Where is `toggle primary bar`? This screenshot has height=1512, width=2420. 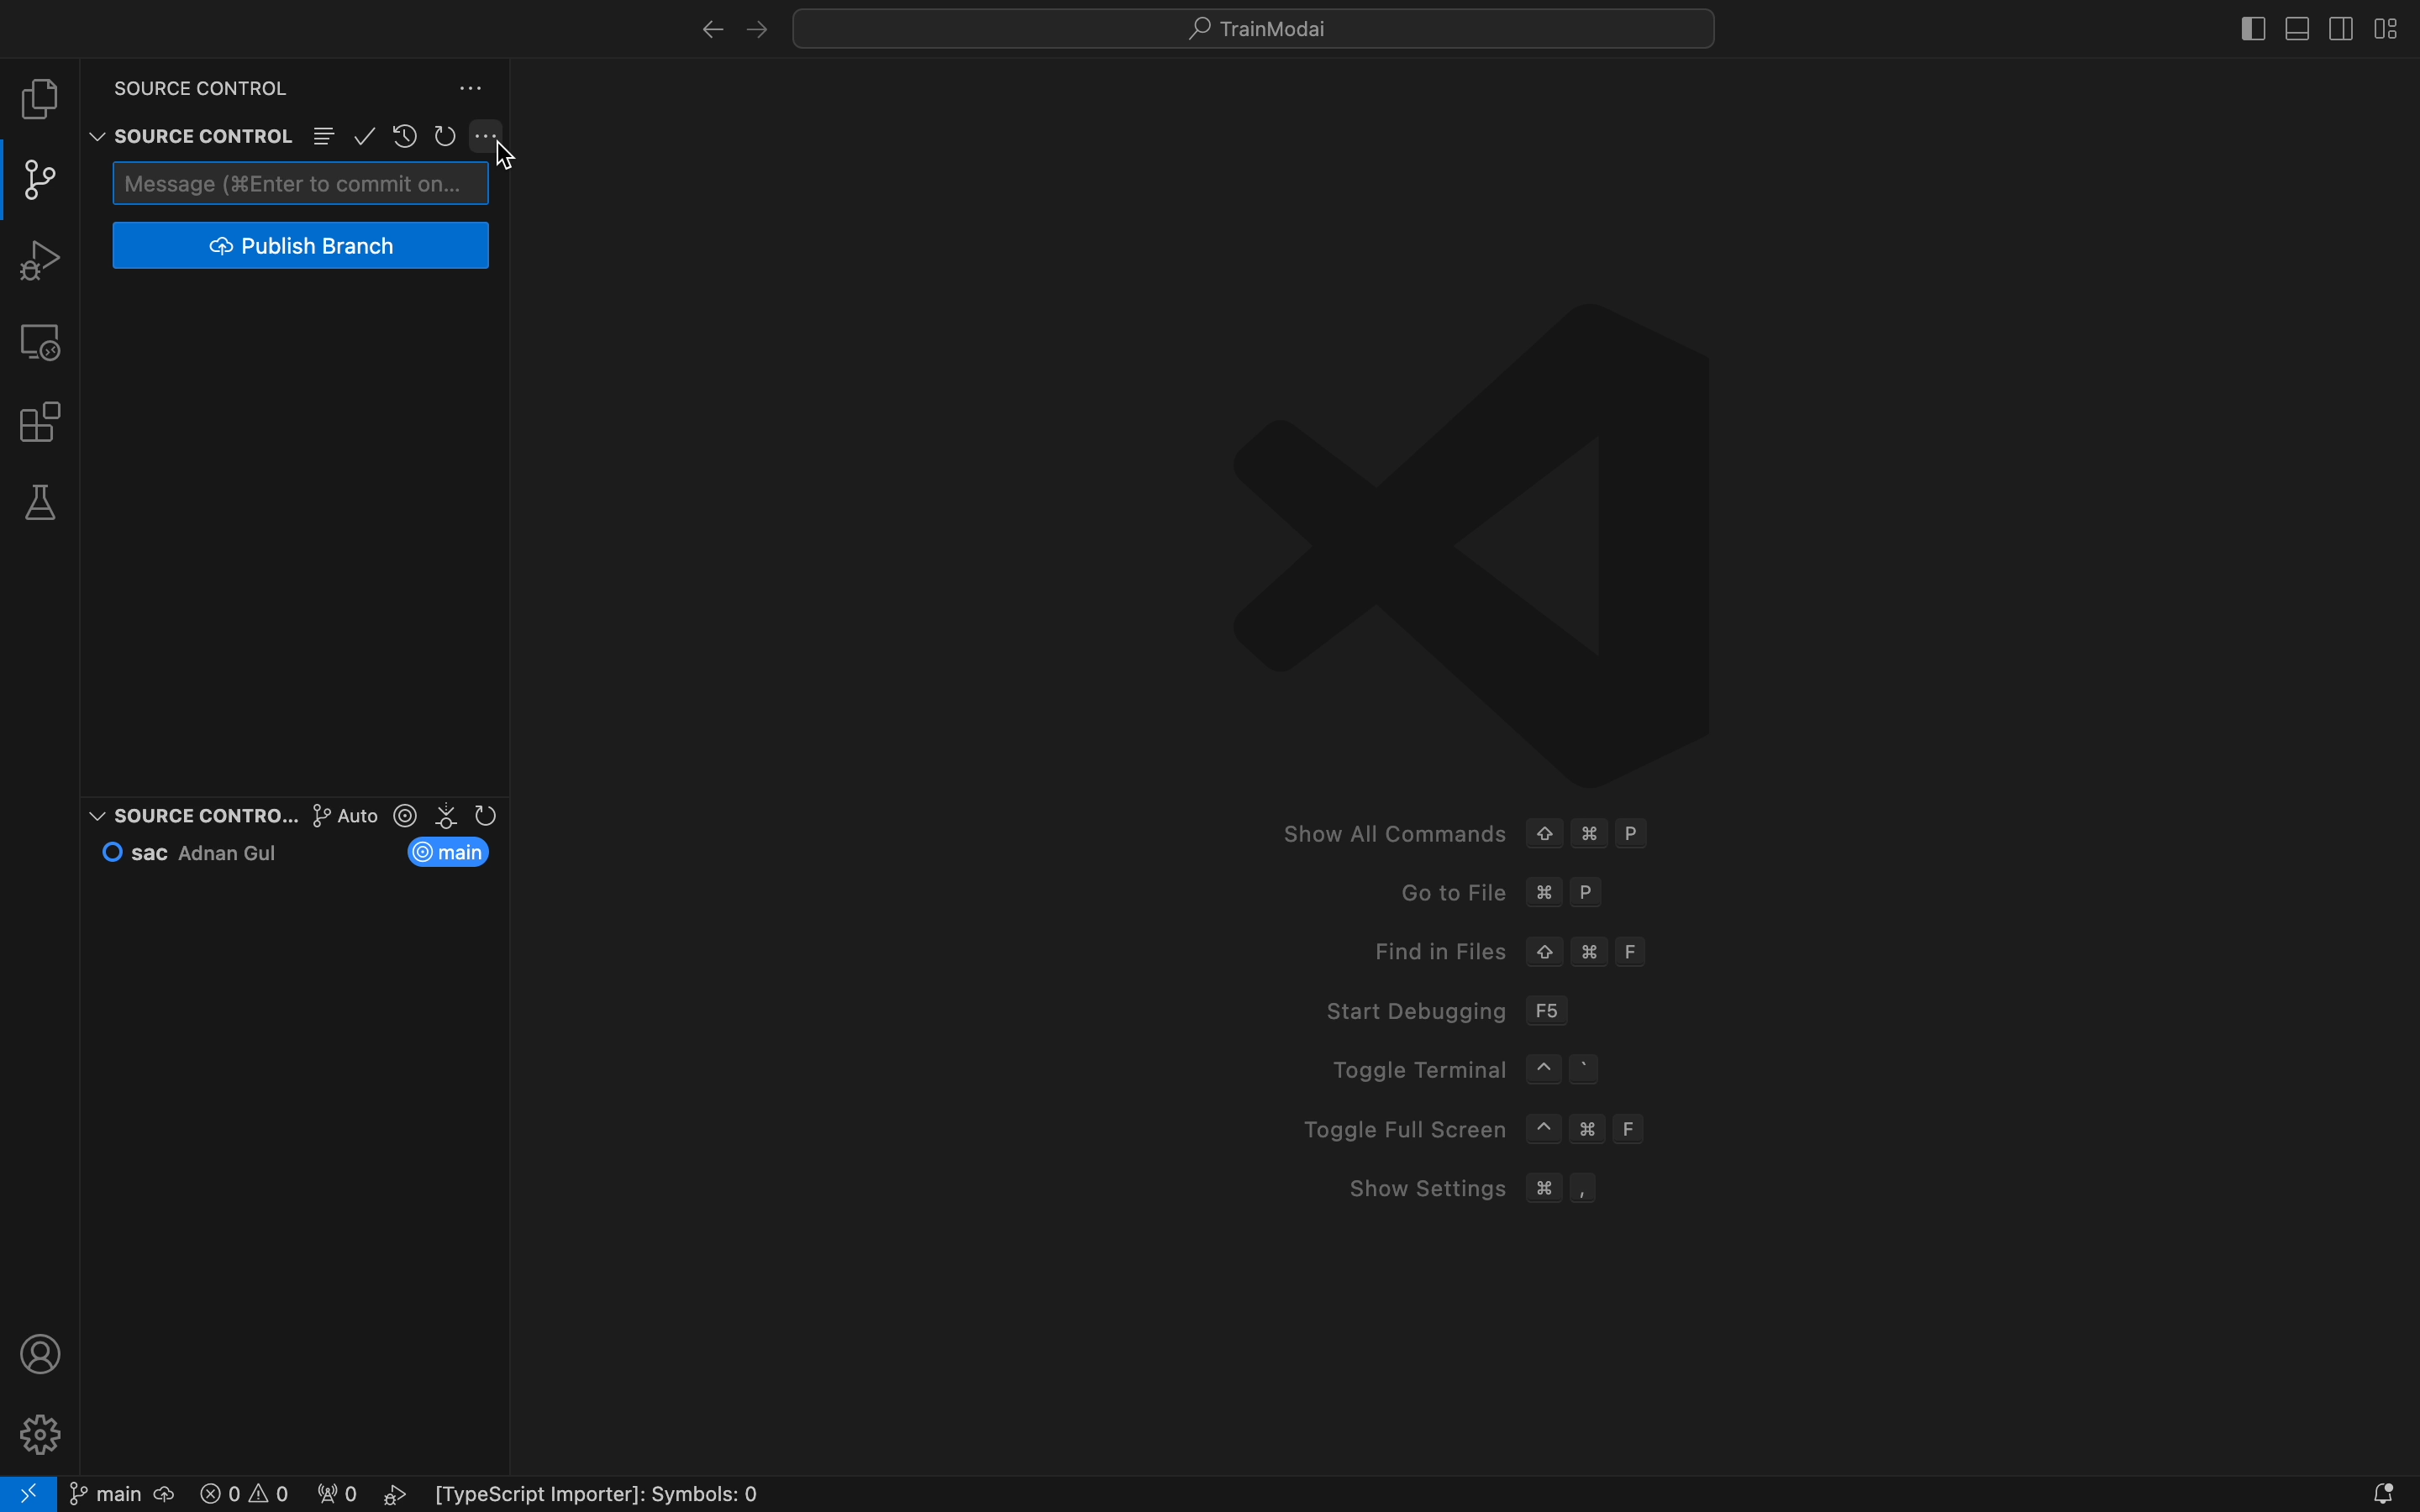 toggle primary bar is located at coordinates (2300, 26).